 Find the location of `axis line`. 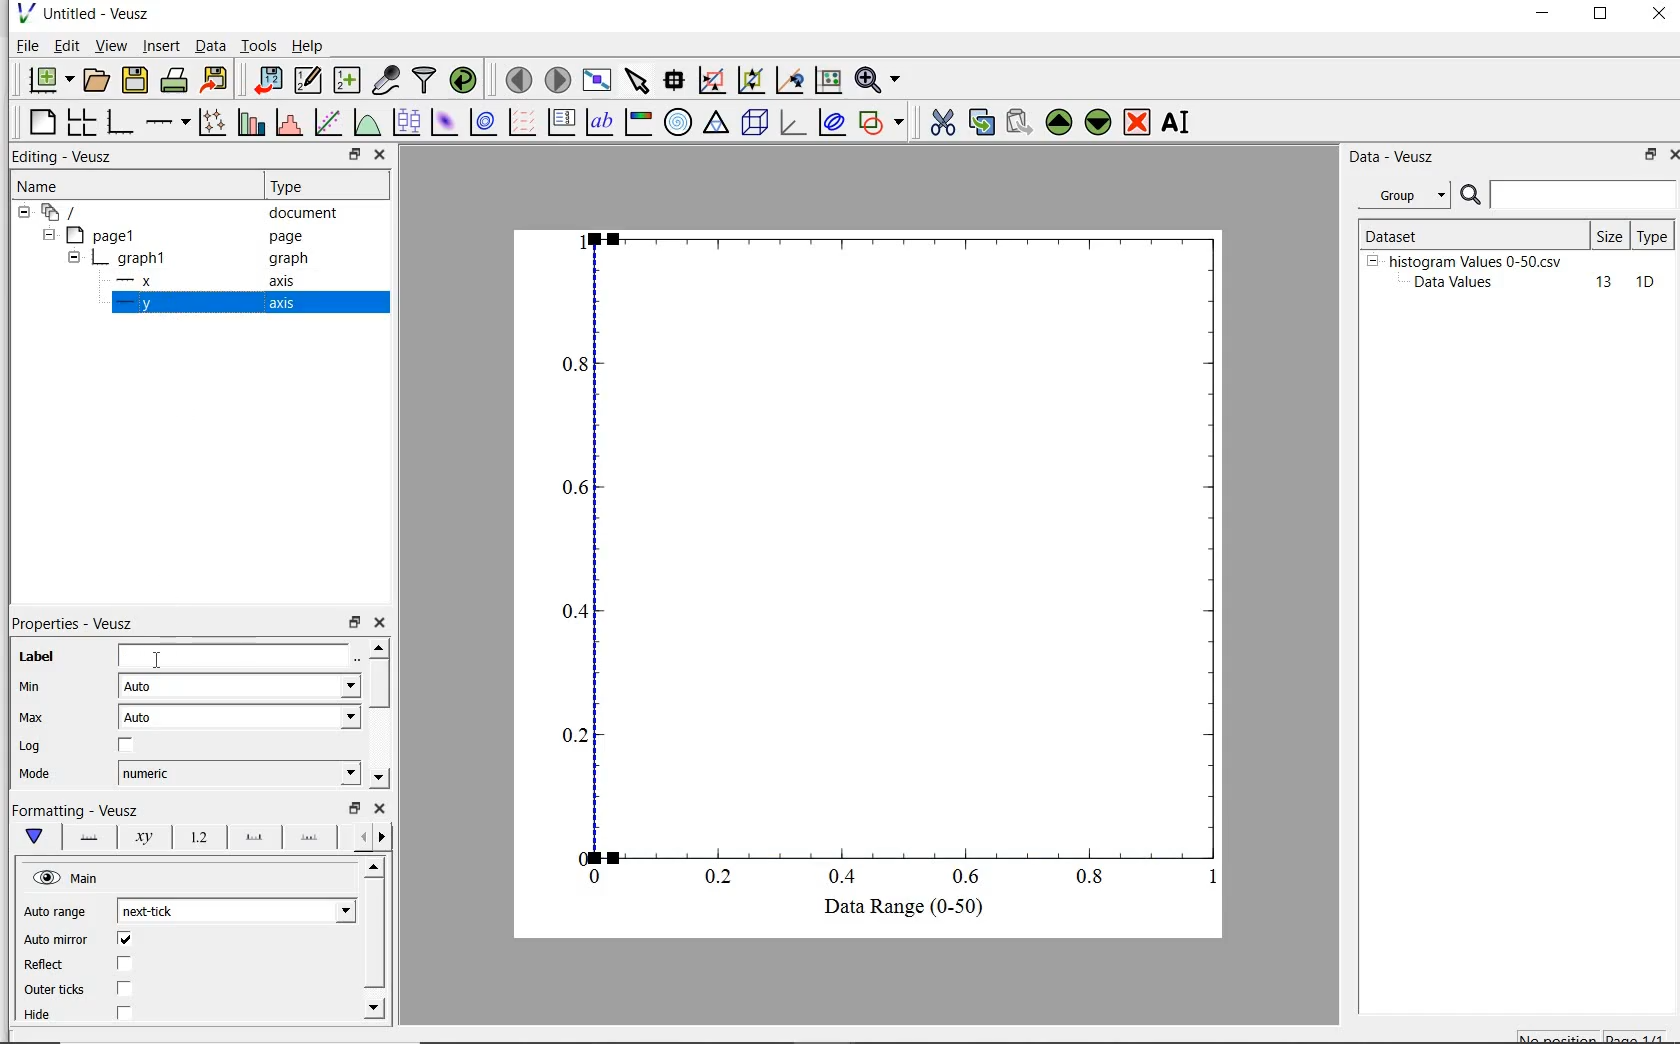

axis line is located at coordinates (88, 837).